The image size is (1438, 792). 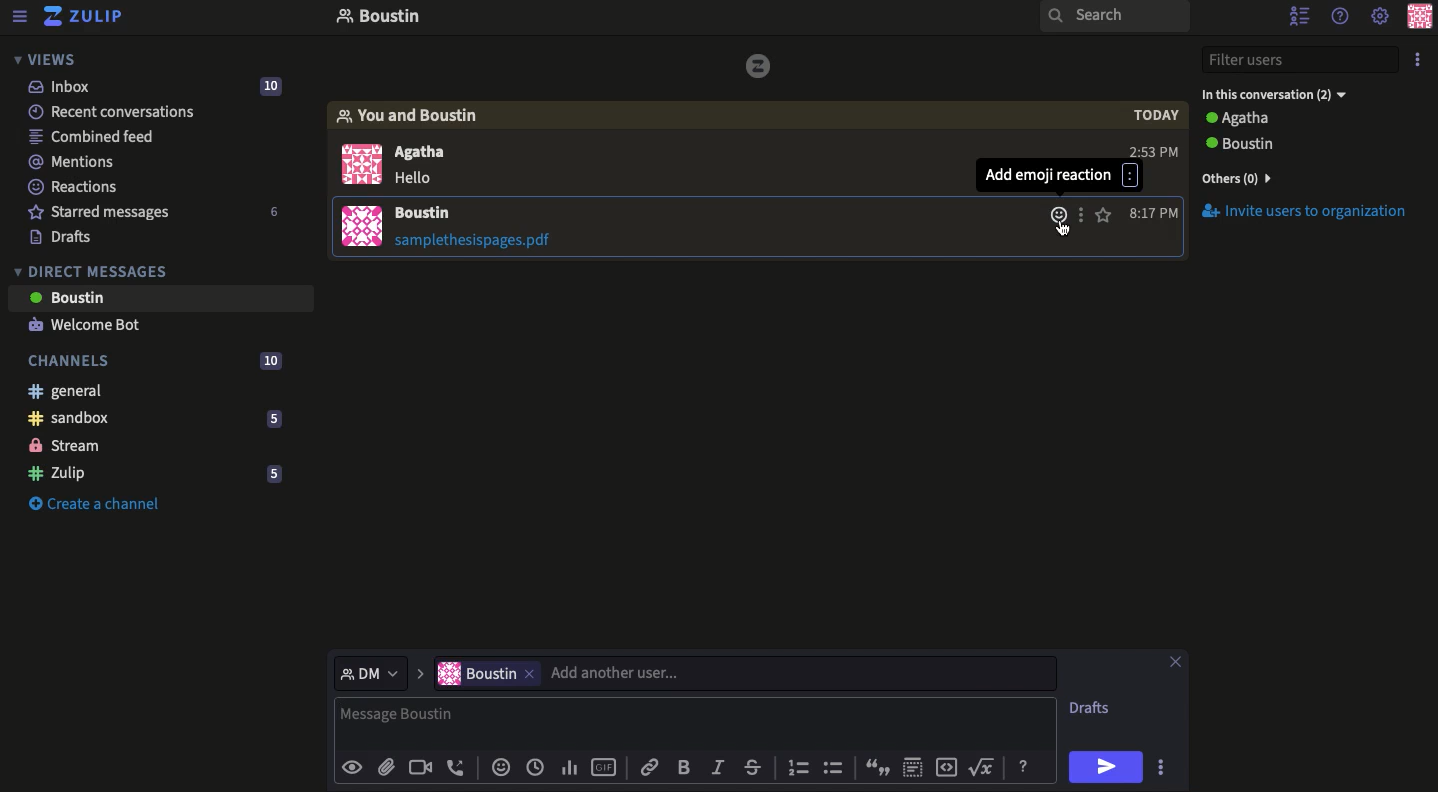 I want to click on Global time, so click(x=535, y=766).